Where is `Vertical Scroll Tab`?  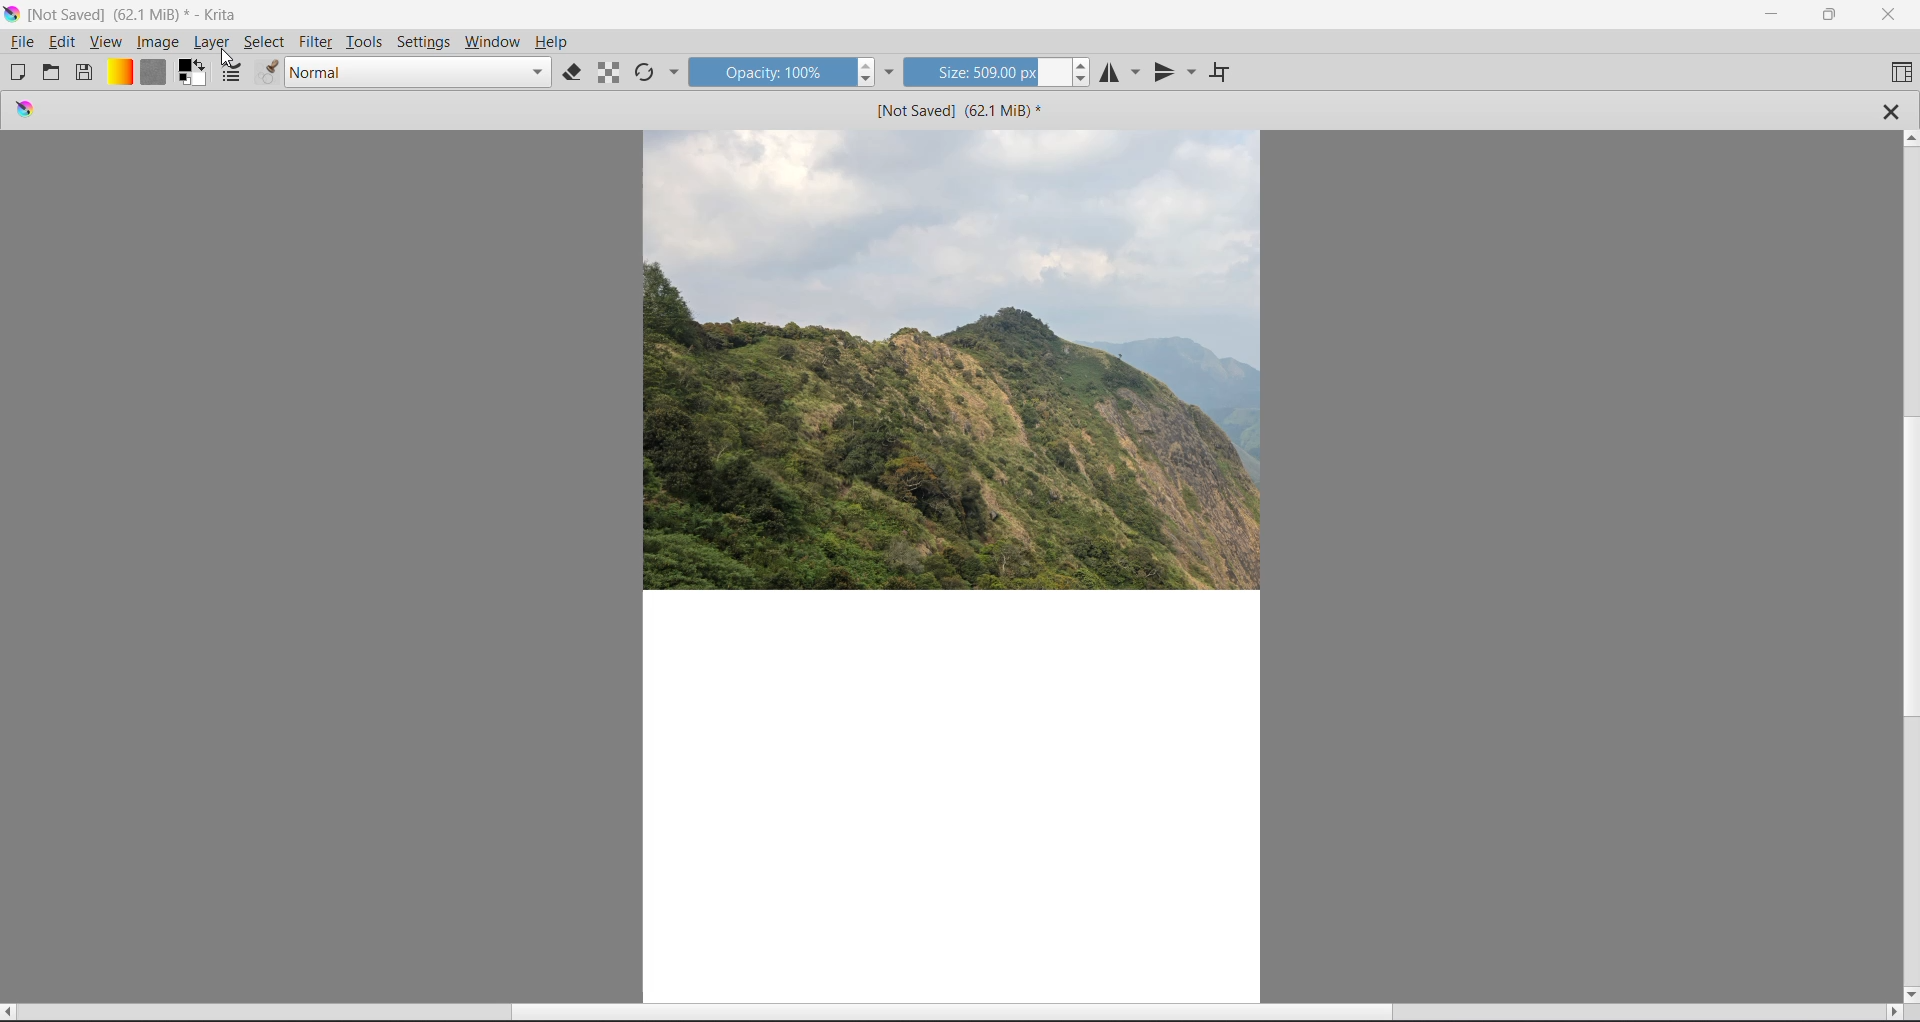
Vertical Scroll Tab is located at coordinates (1908, 565).